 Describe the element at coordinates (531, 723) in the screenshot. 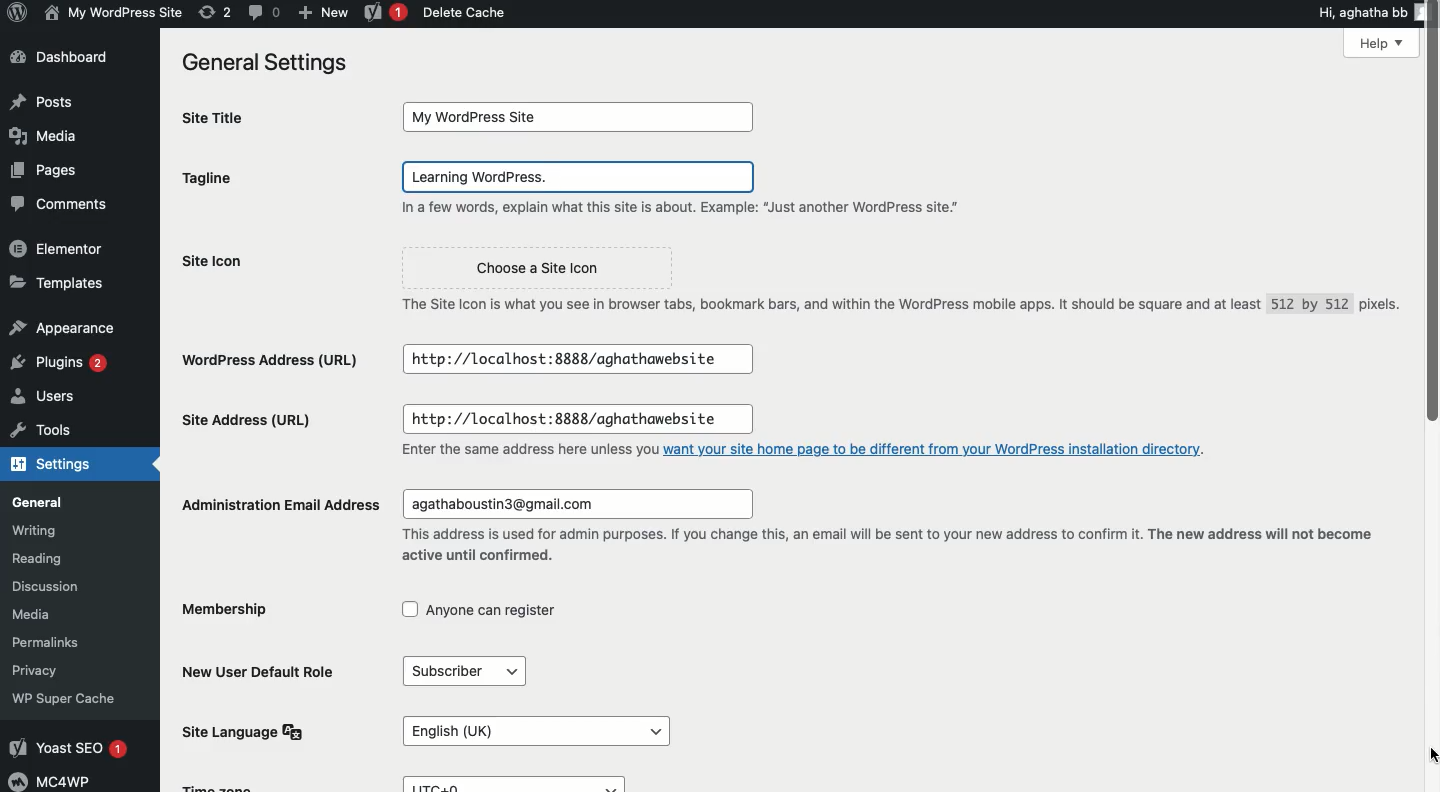

I see `English (UK) ` at that location.